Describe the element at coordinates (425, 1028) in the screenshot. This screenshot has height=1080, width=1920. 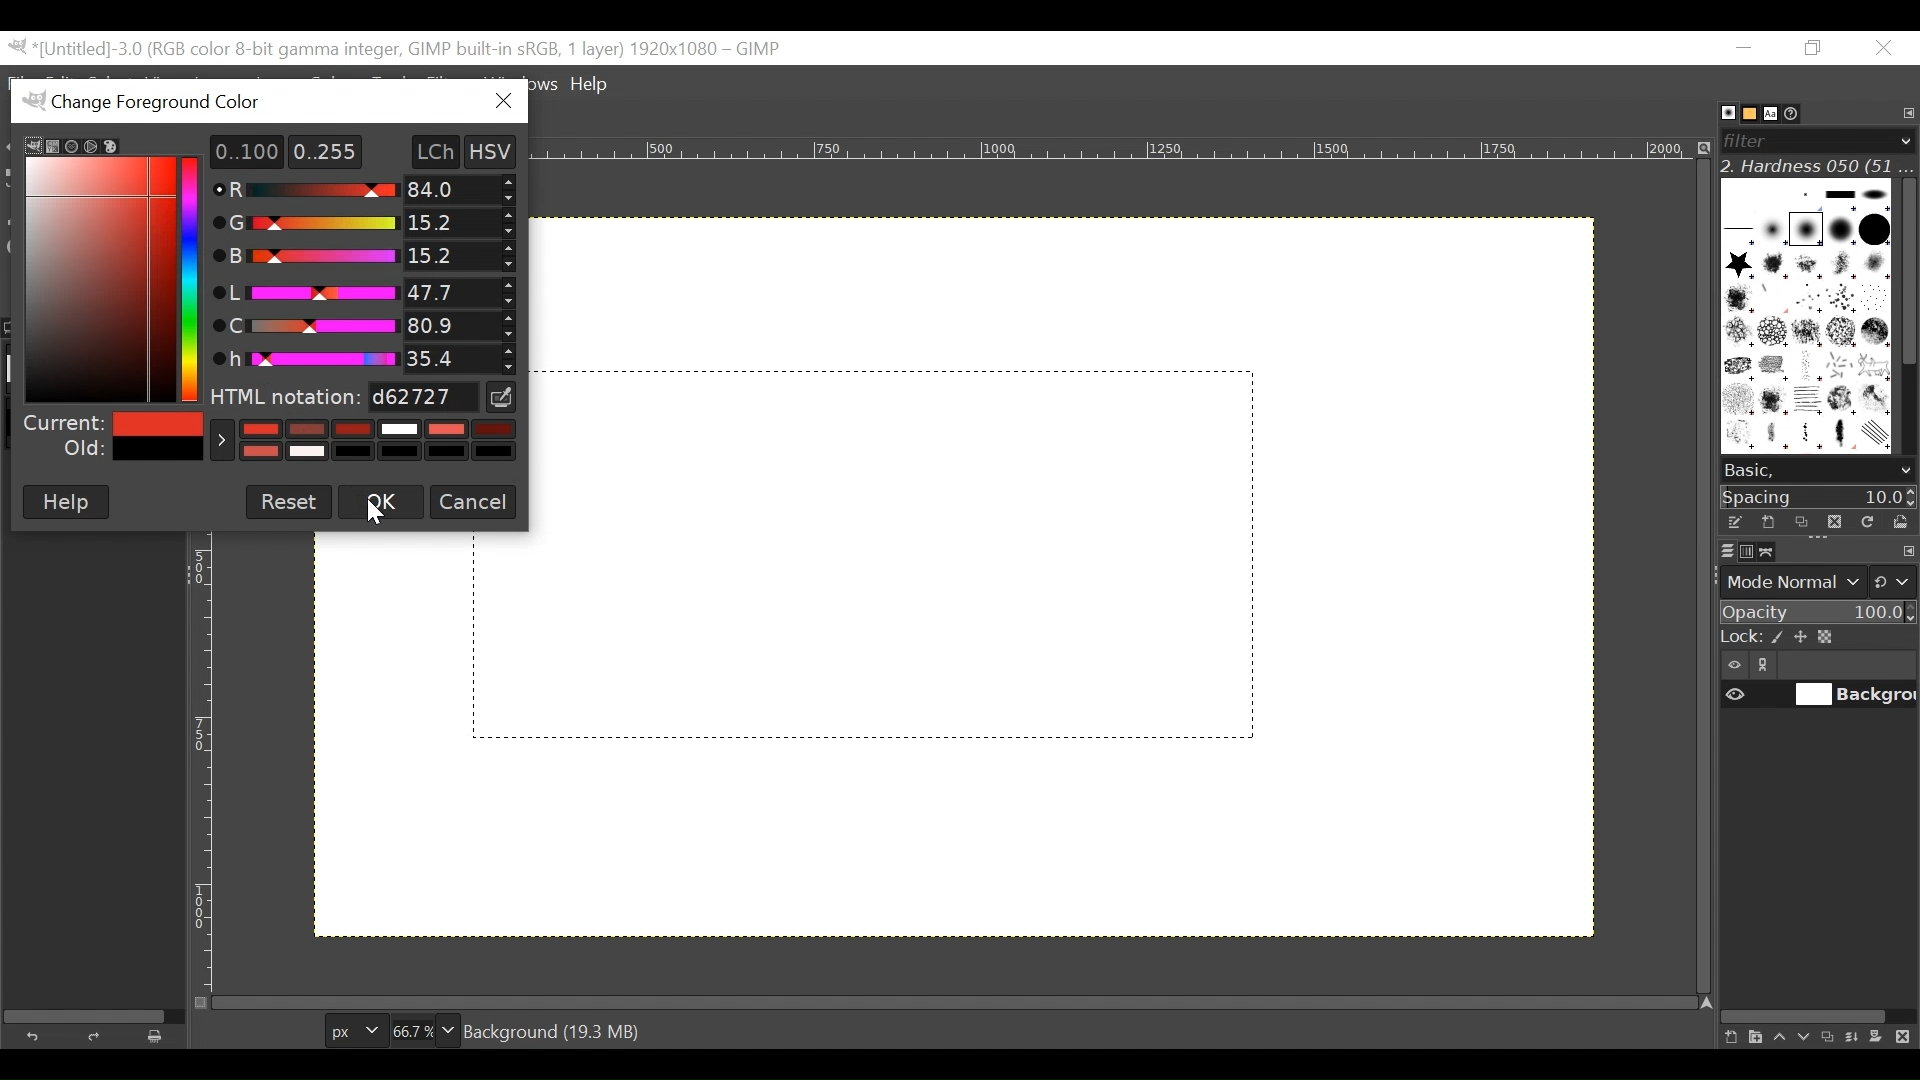
I see `Zoom factor` at that location.